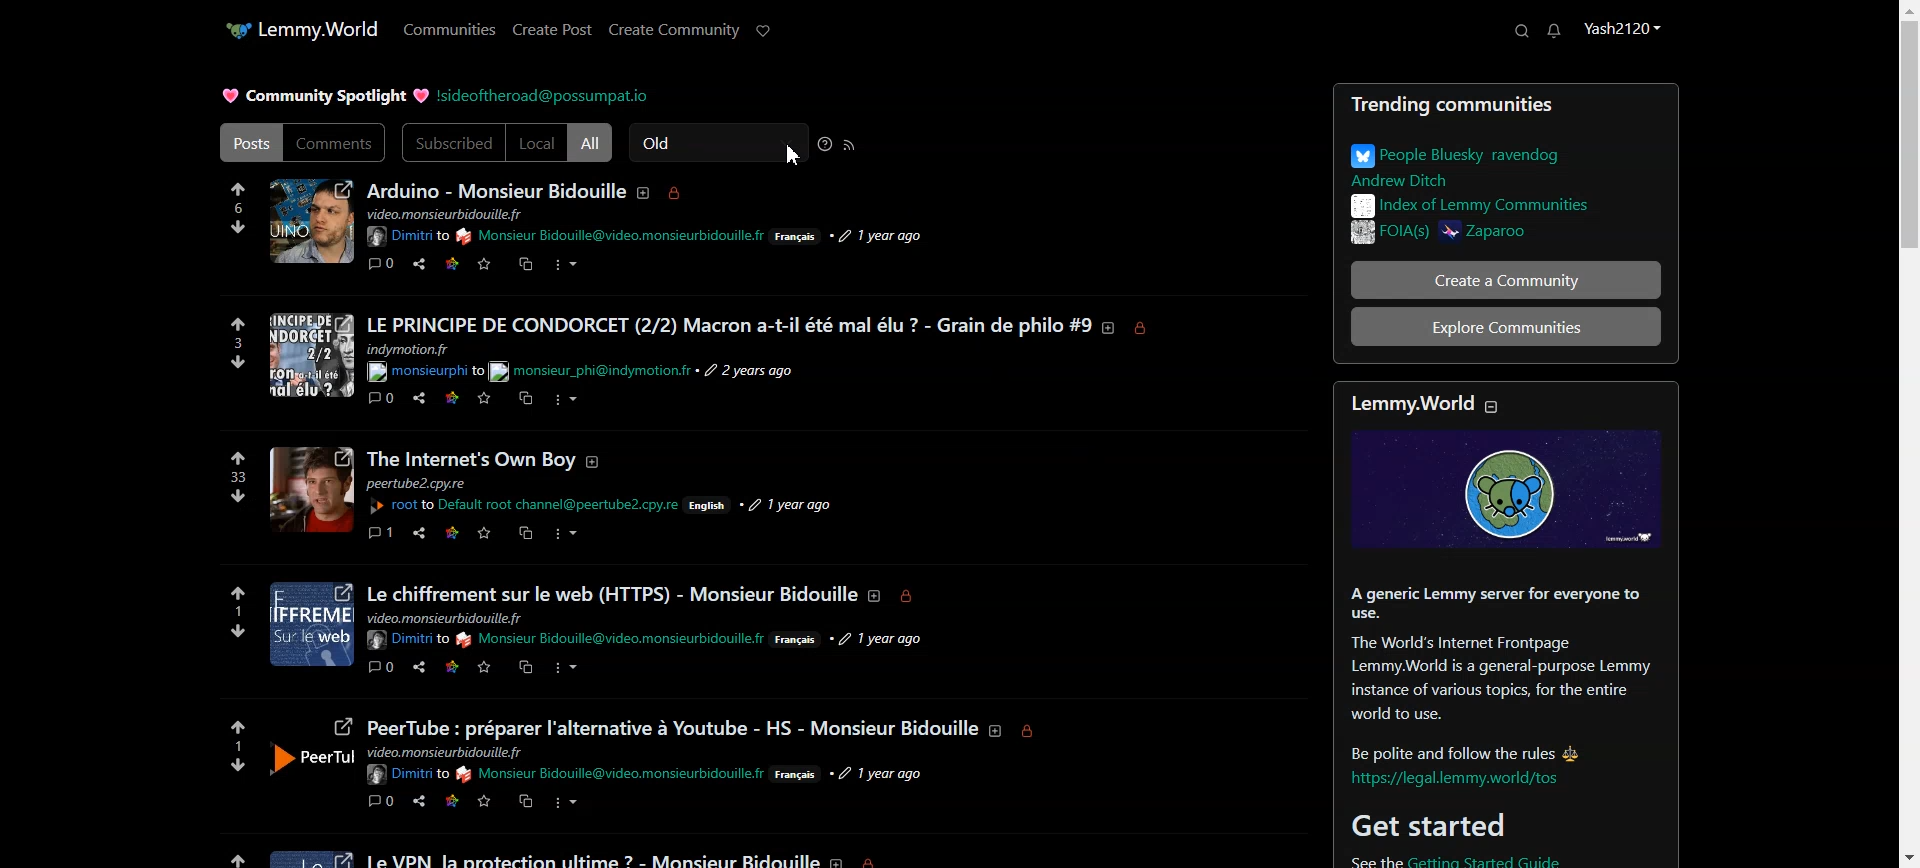 The height and width of the screenshot is (868, 1920). What do you see at coordinates (843, 860) in the screenshot?
I see `about` at bounding box center [843, 860].